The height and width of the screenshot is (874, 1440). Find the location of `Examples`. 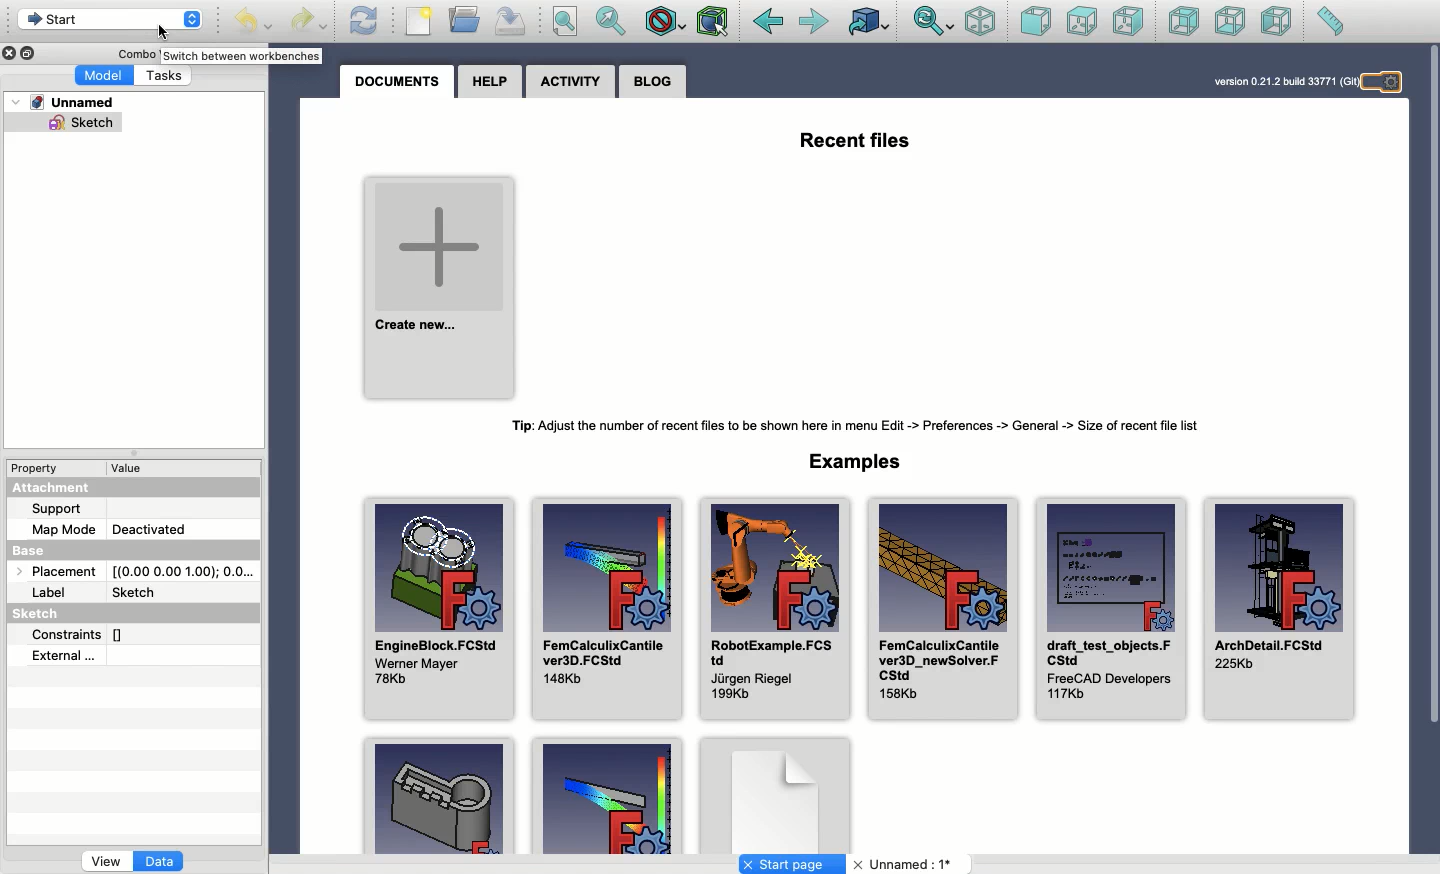

Examples is located at coordinates (852, 462).